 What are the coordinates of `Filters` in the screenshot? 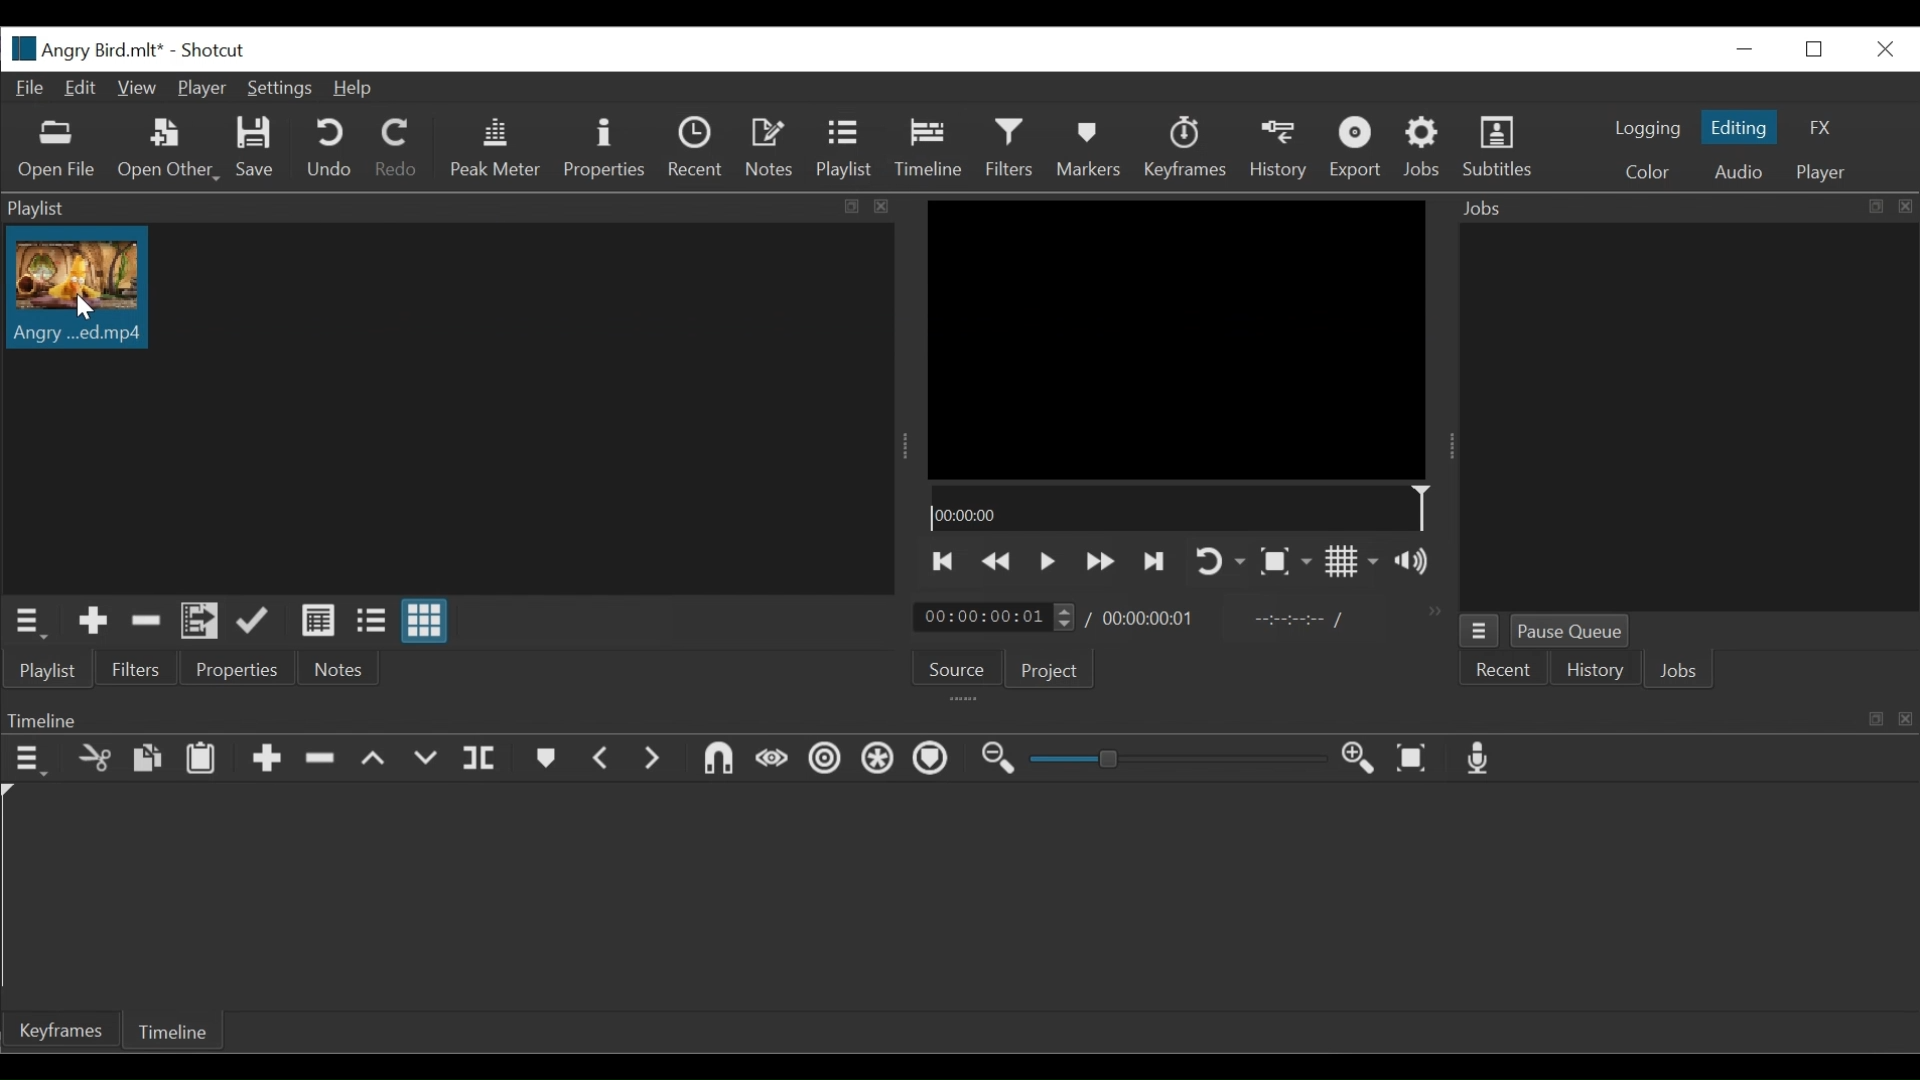 It's located at (134, 669).